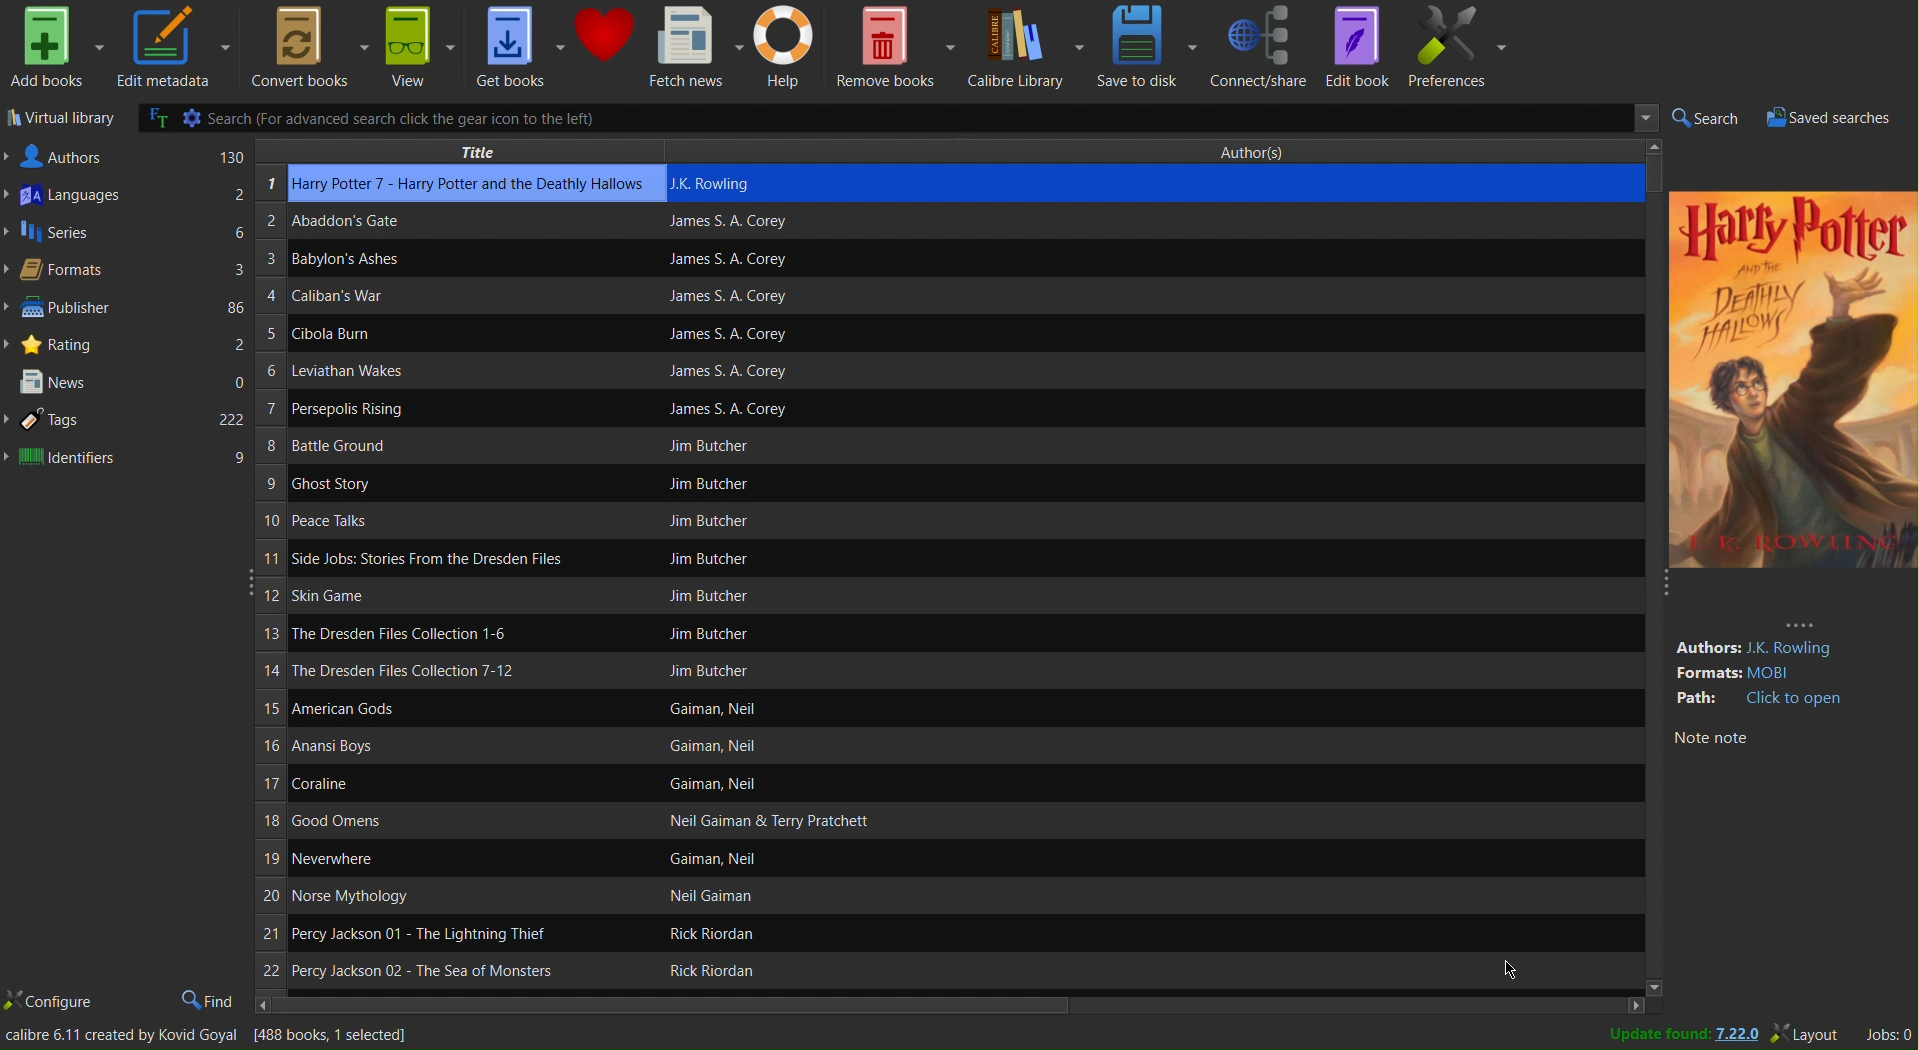 The height and width of the screenshot is (1050, 1918). Describe the element at coordinates (932, 670) in the screenshot. I see `Author’s name` at that location.